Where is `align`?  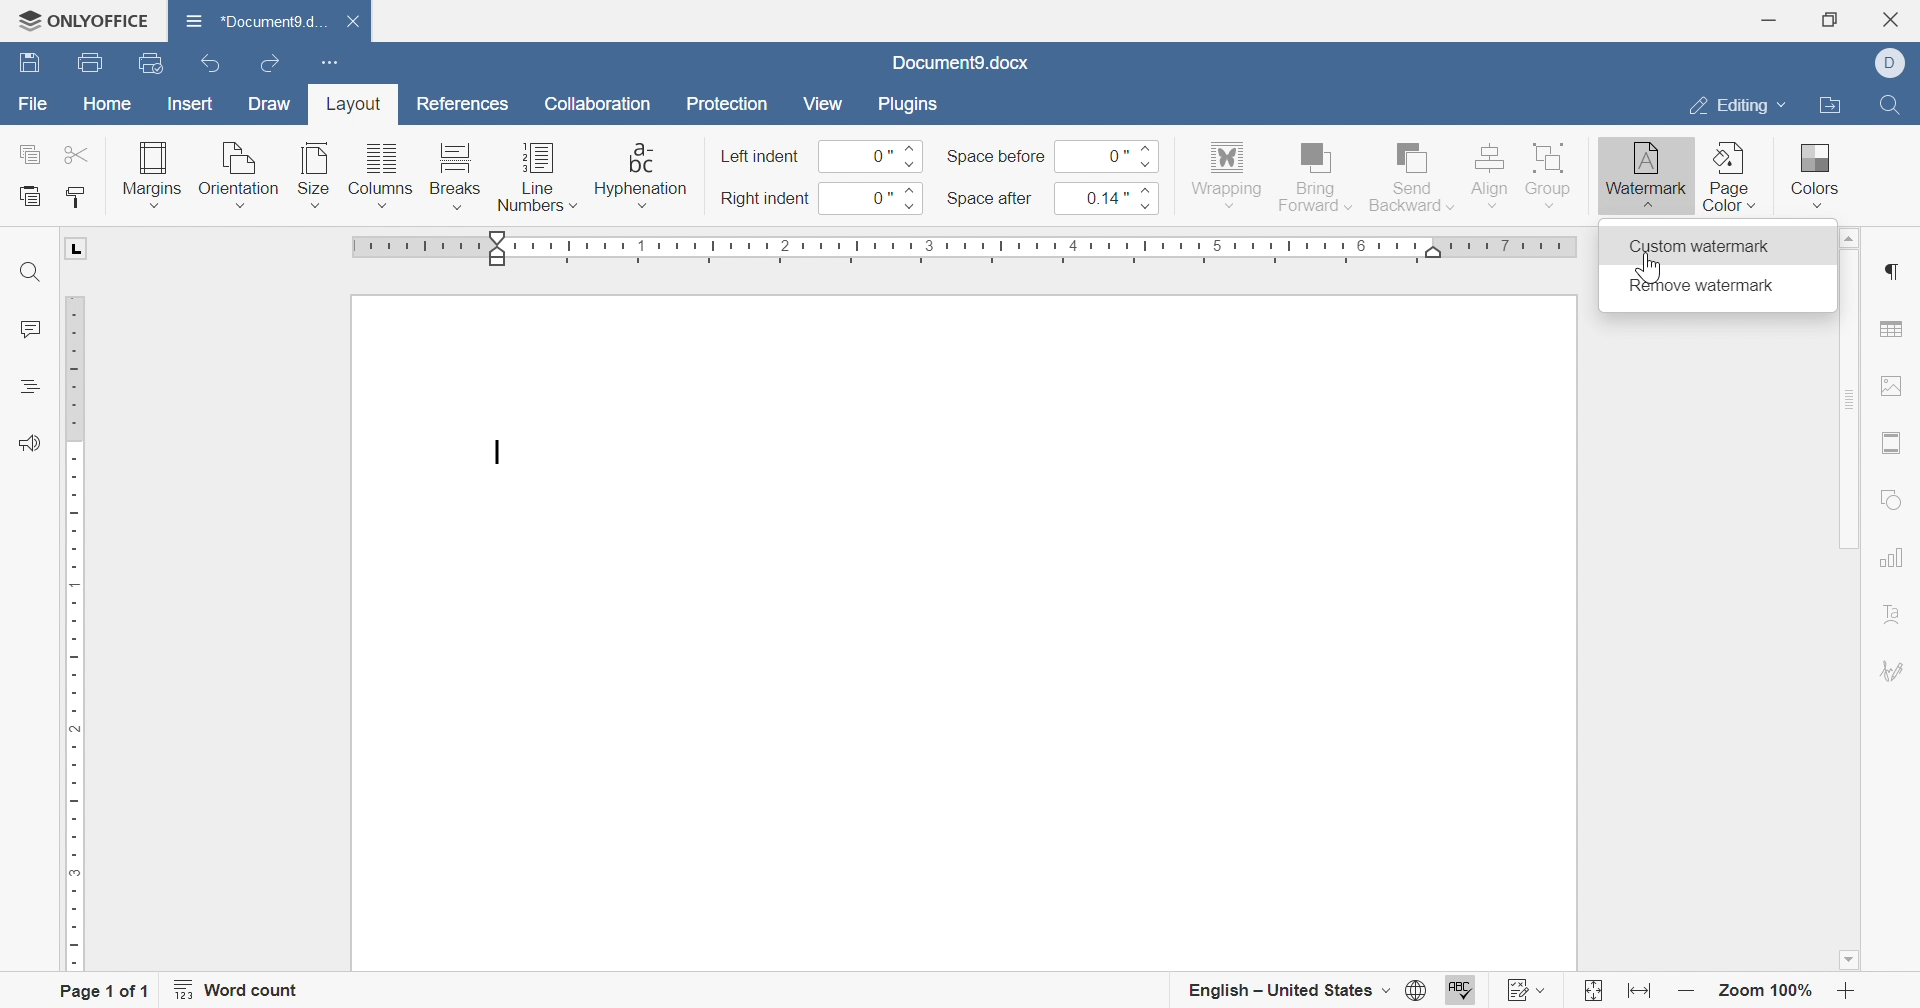 align is located at coordinates (1488, 173).